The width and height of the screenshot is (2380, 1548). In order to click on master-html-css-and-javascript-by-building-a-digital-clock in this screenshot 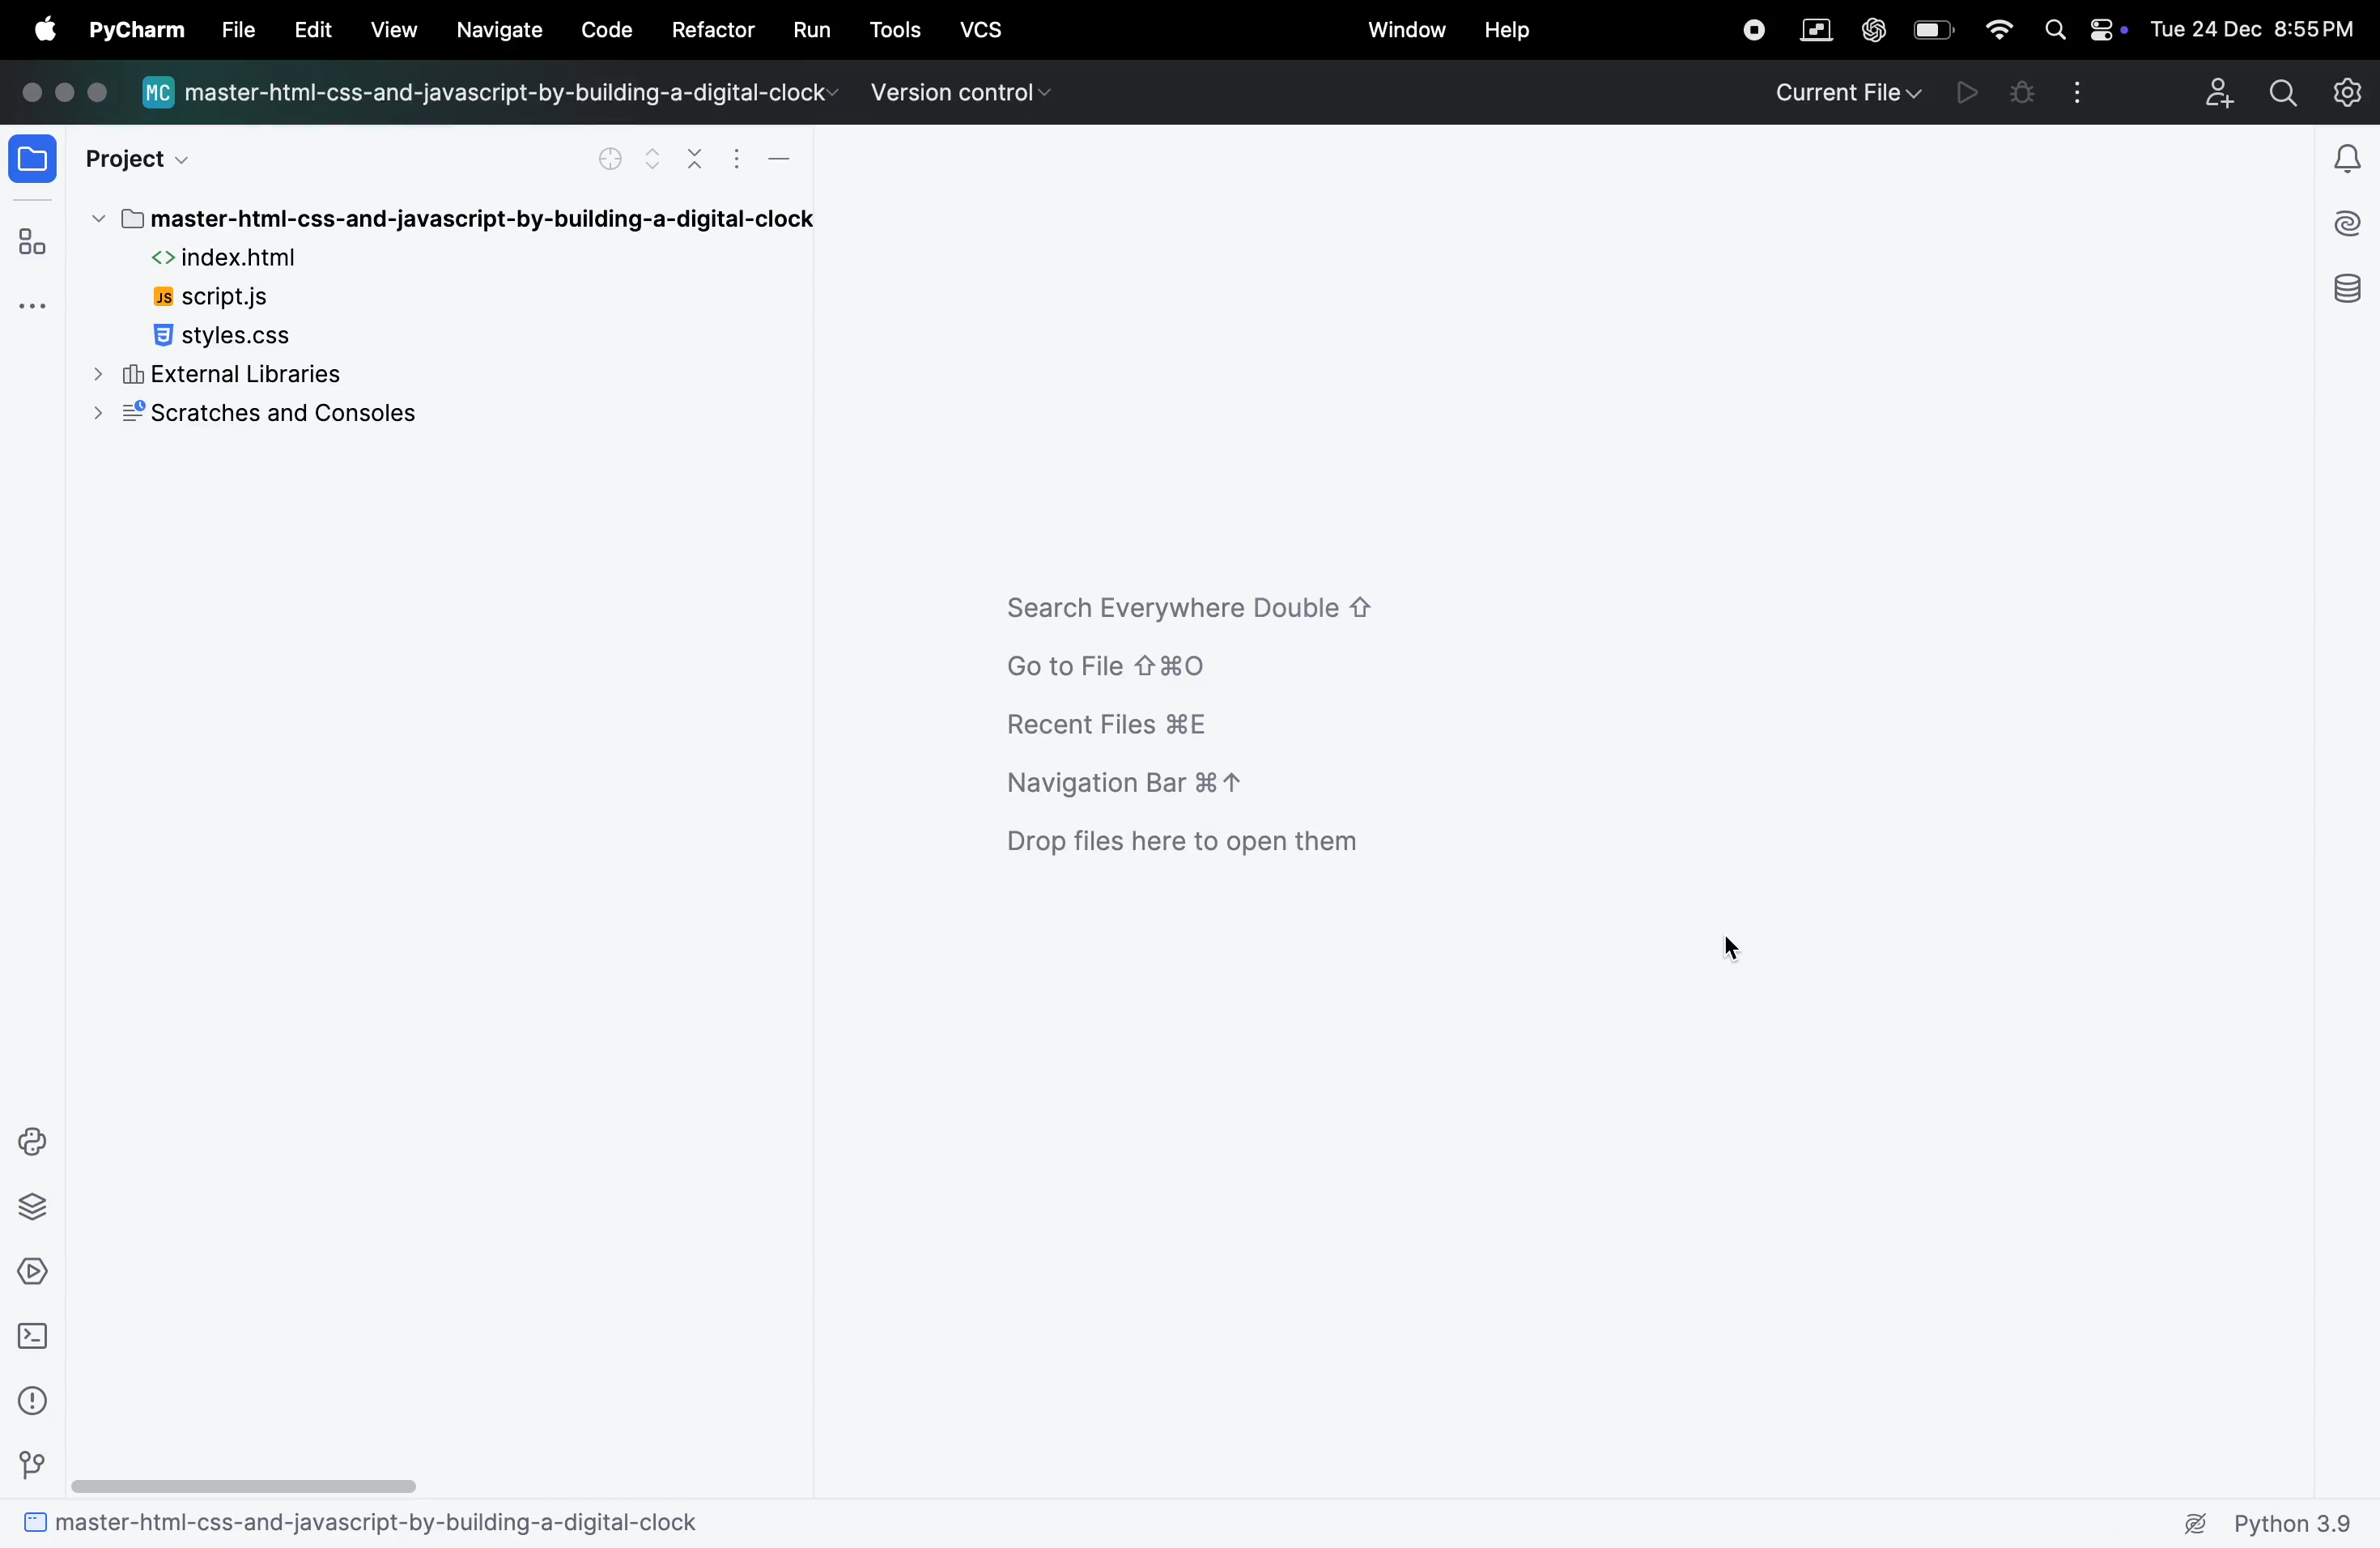, I will do `click(493, 96)`.